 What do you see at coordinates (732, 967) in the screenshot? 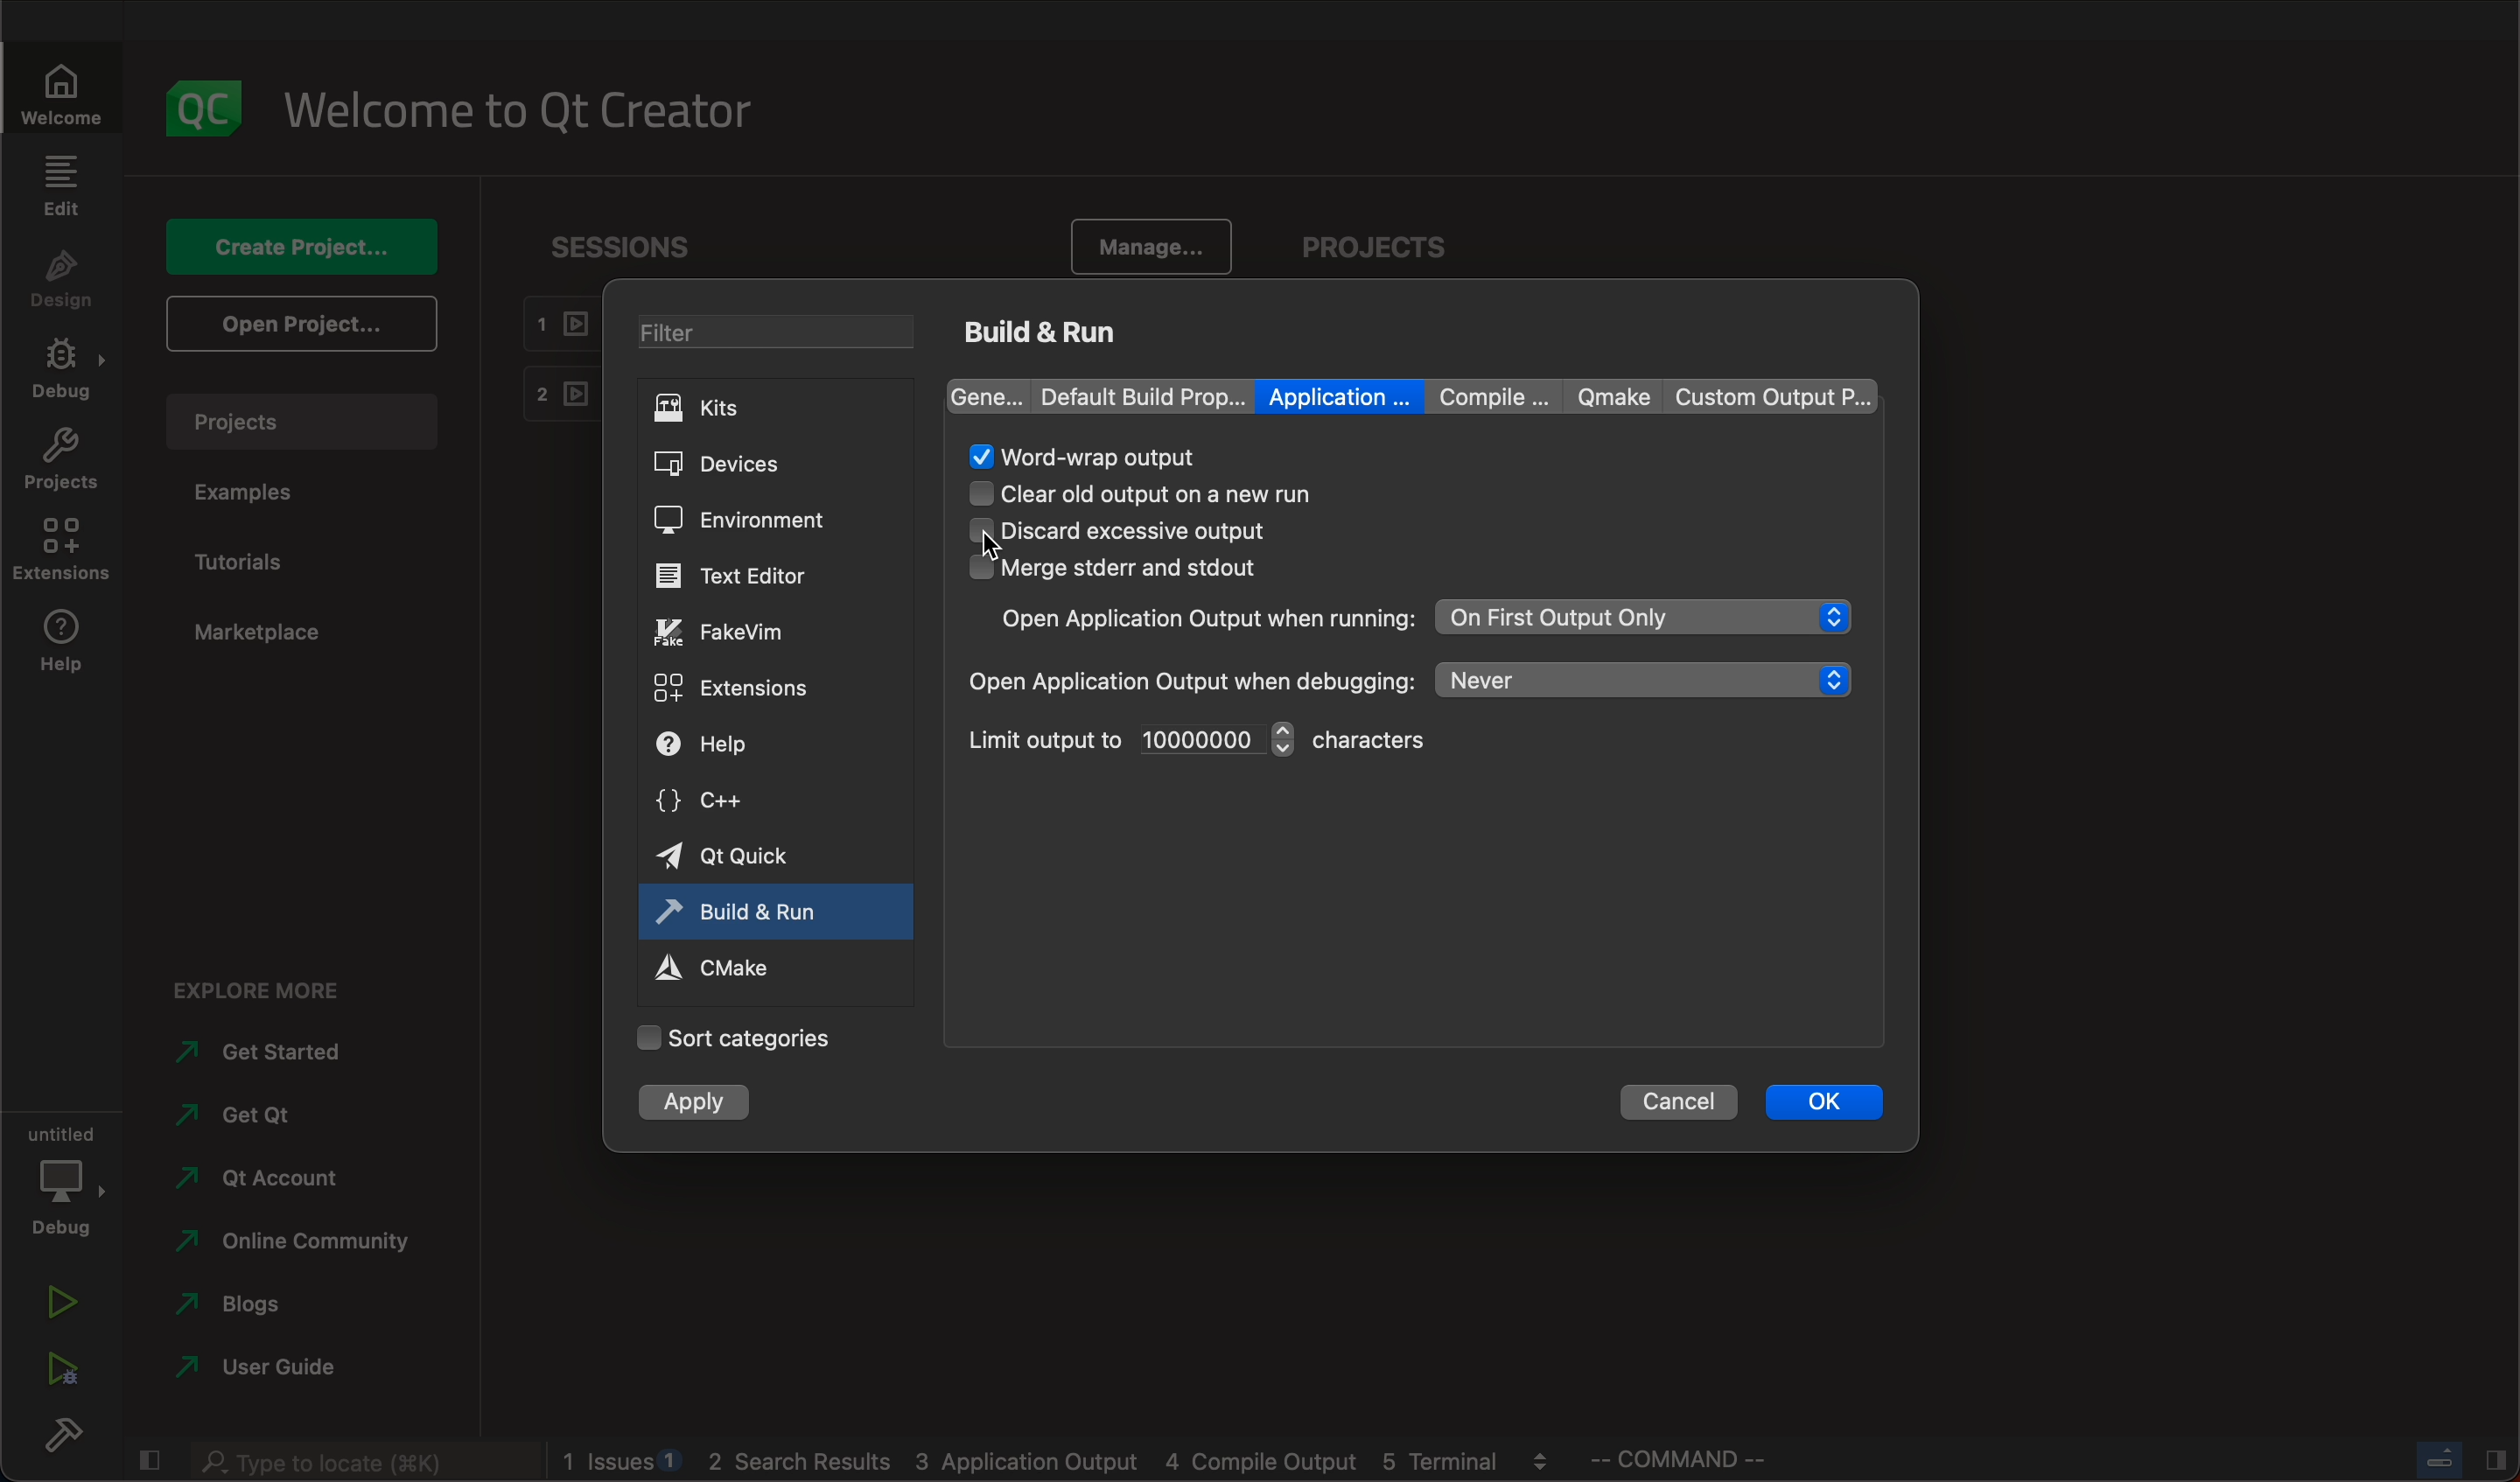
I see `cmake` at bounding box center [732, 967].